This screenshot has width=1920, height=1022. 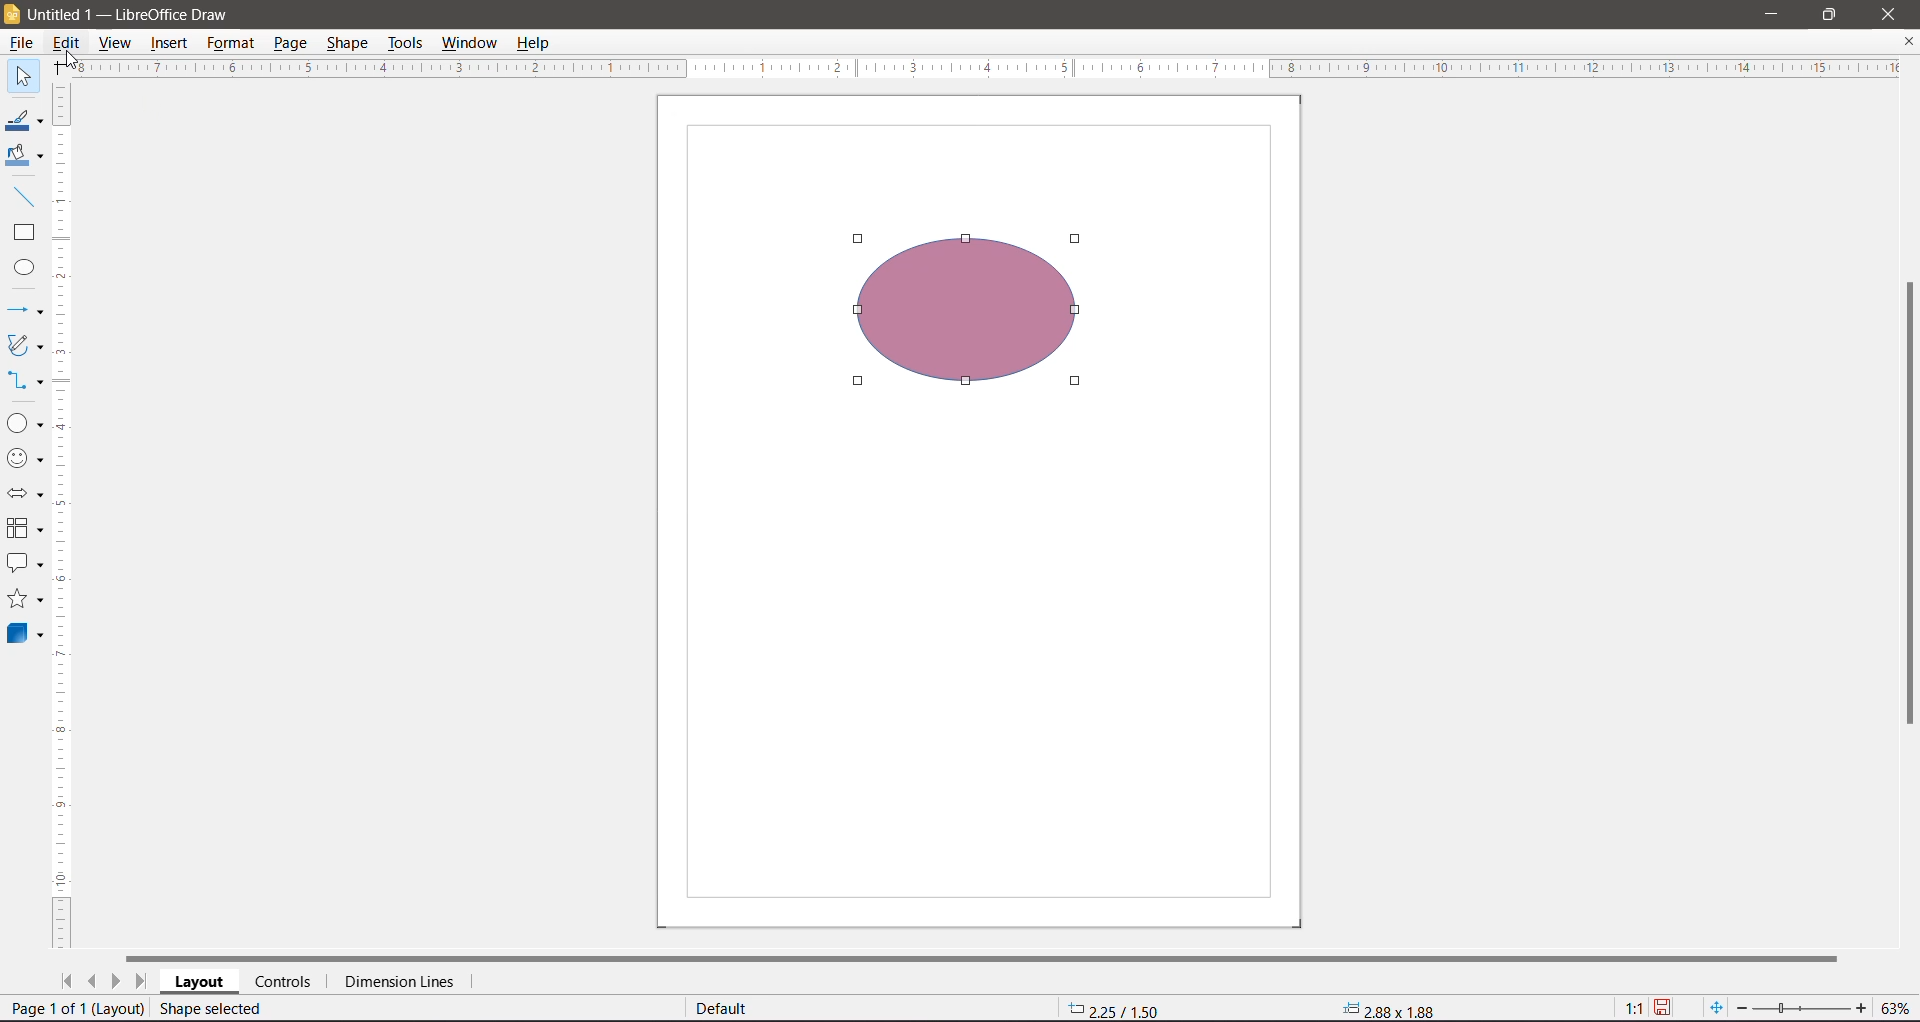 What do you see at coordinates (25, 423) in the screenshot?
I see `Basic Shapes` at bounding box center [25, 423].